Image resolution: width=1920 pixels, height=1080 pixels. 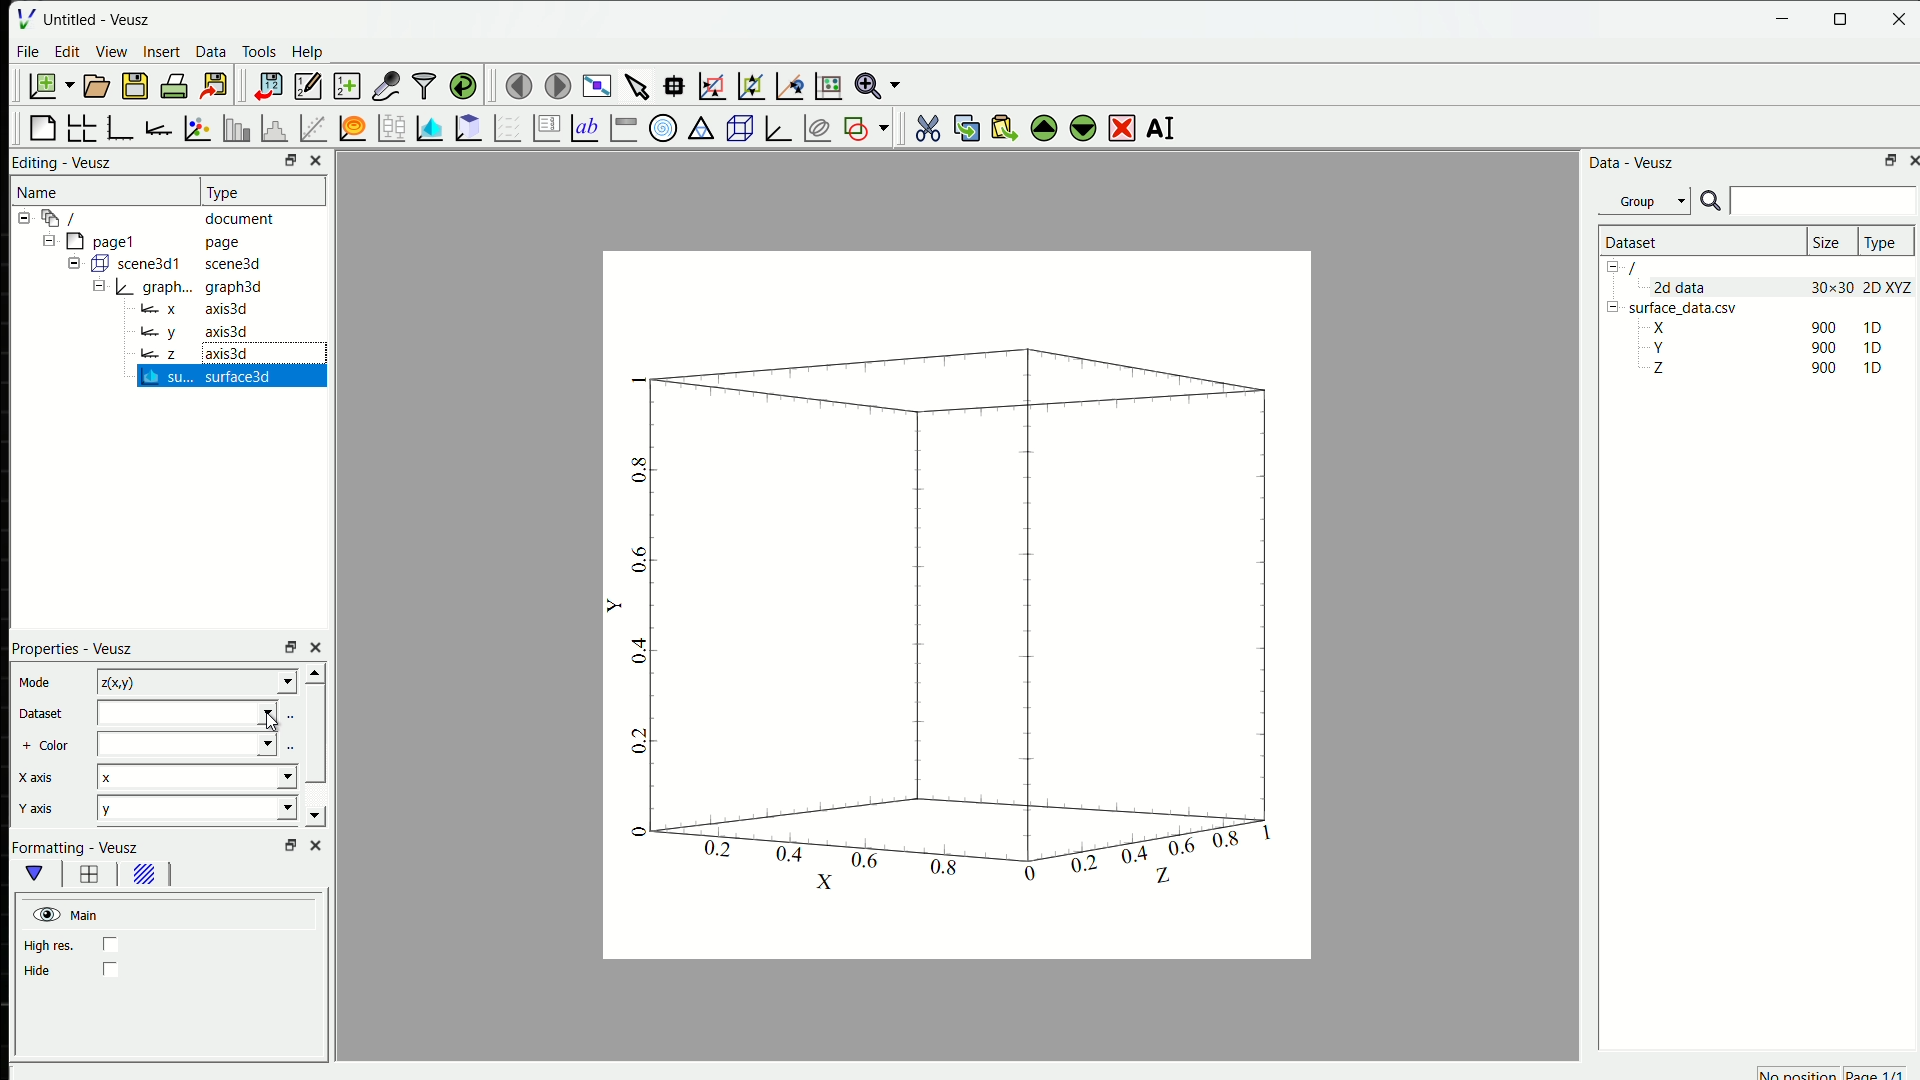 What do you see at coordinates (26, 19) in the screenshot?
I see `logo` at bounding box center [26, 19].